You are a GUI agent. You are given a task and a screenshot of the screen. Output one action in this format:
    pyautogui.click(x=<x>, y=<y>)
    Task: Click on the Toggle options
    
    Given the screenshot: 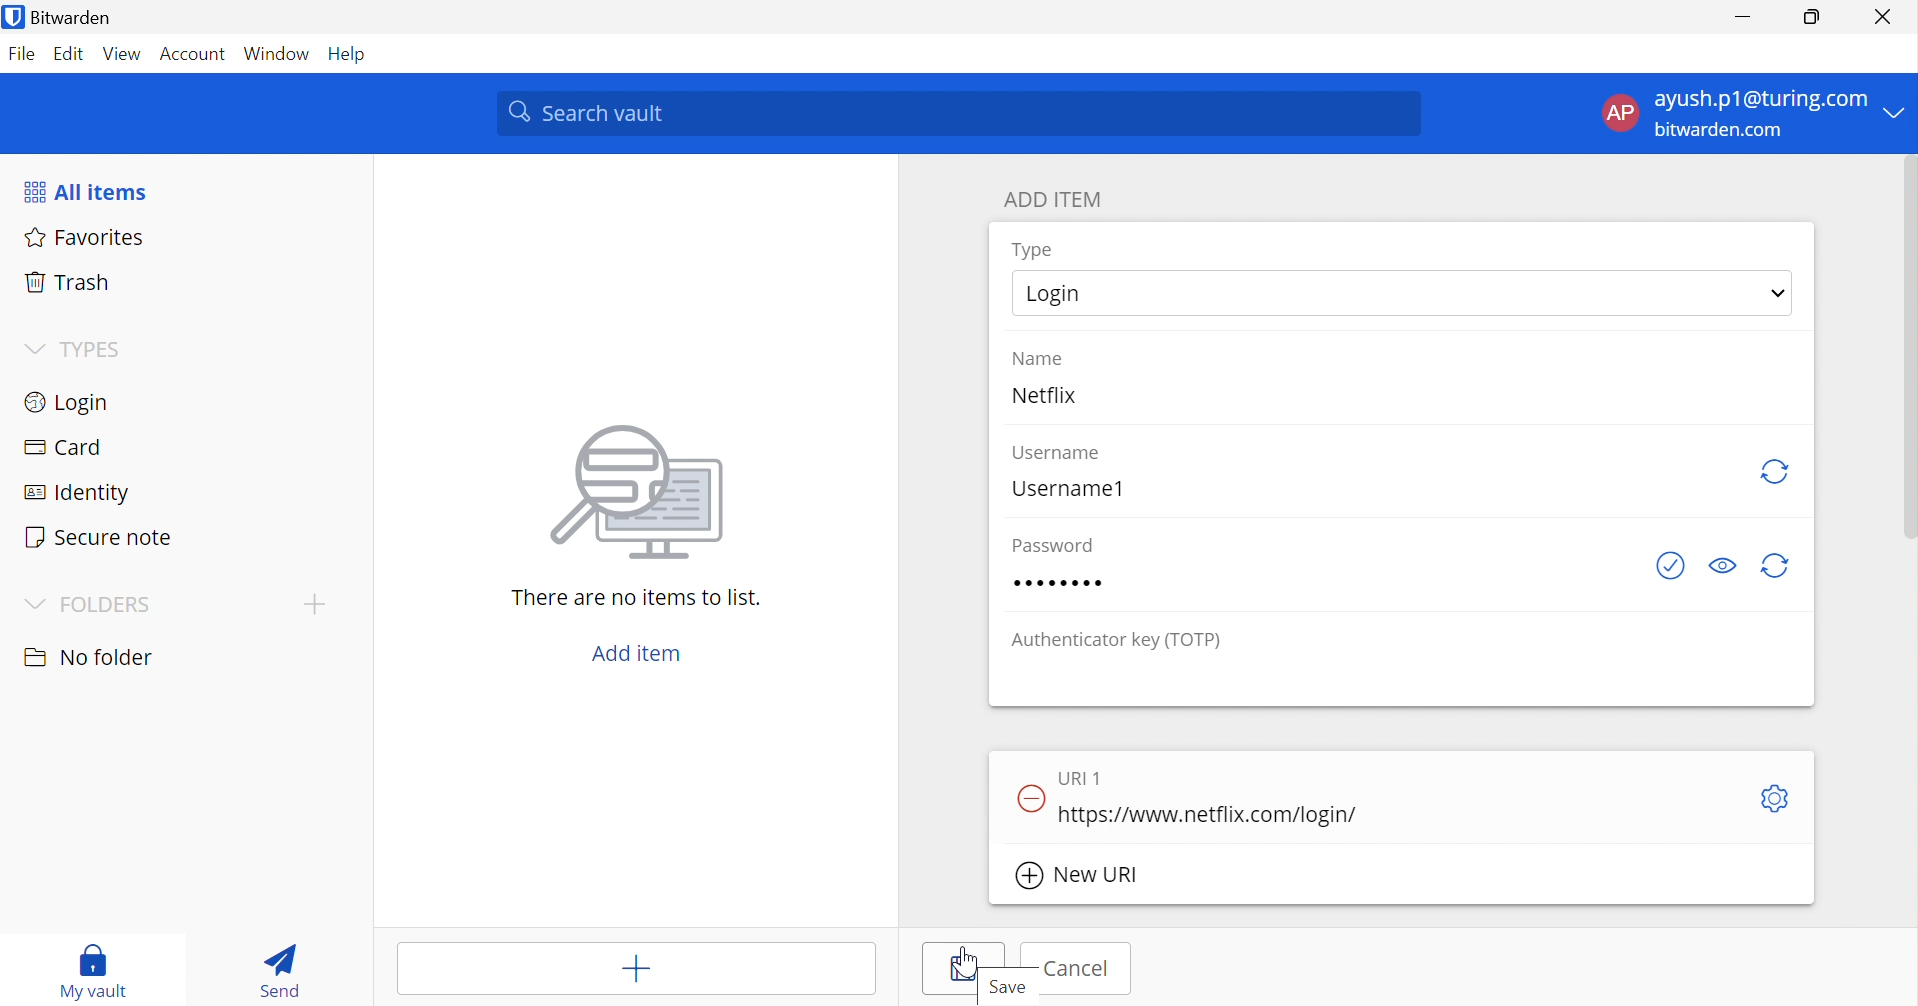 What is the action you would take?
    pyautogui.click(x=1777, y=798)
    